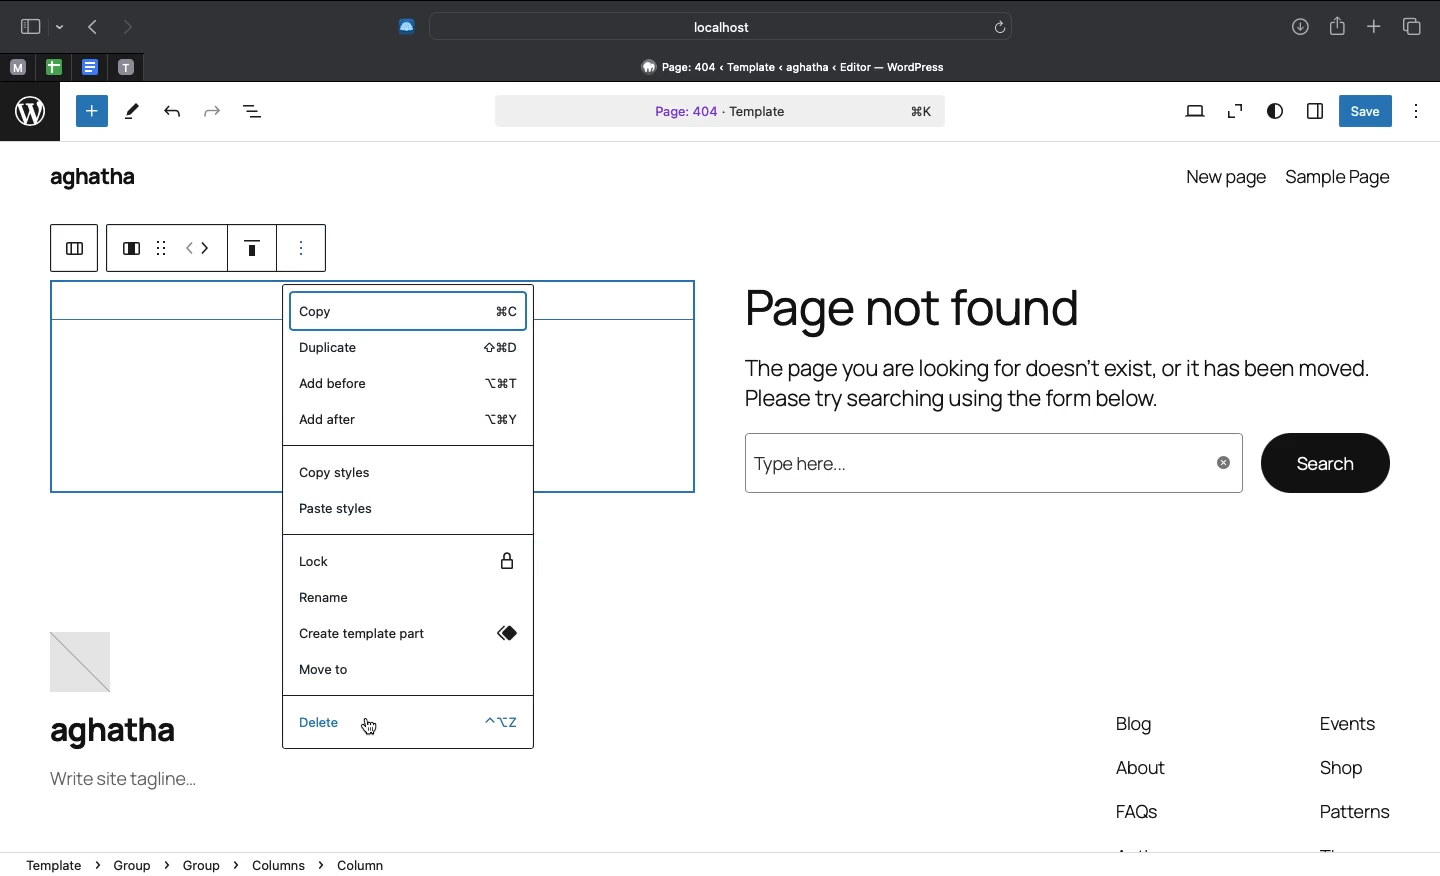 This screenshot has height=876, width=1440. What do you see at coordinates (211, 113) in the screenshot?
I see `Redo` at bounding box center [211, 113].